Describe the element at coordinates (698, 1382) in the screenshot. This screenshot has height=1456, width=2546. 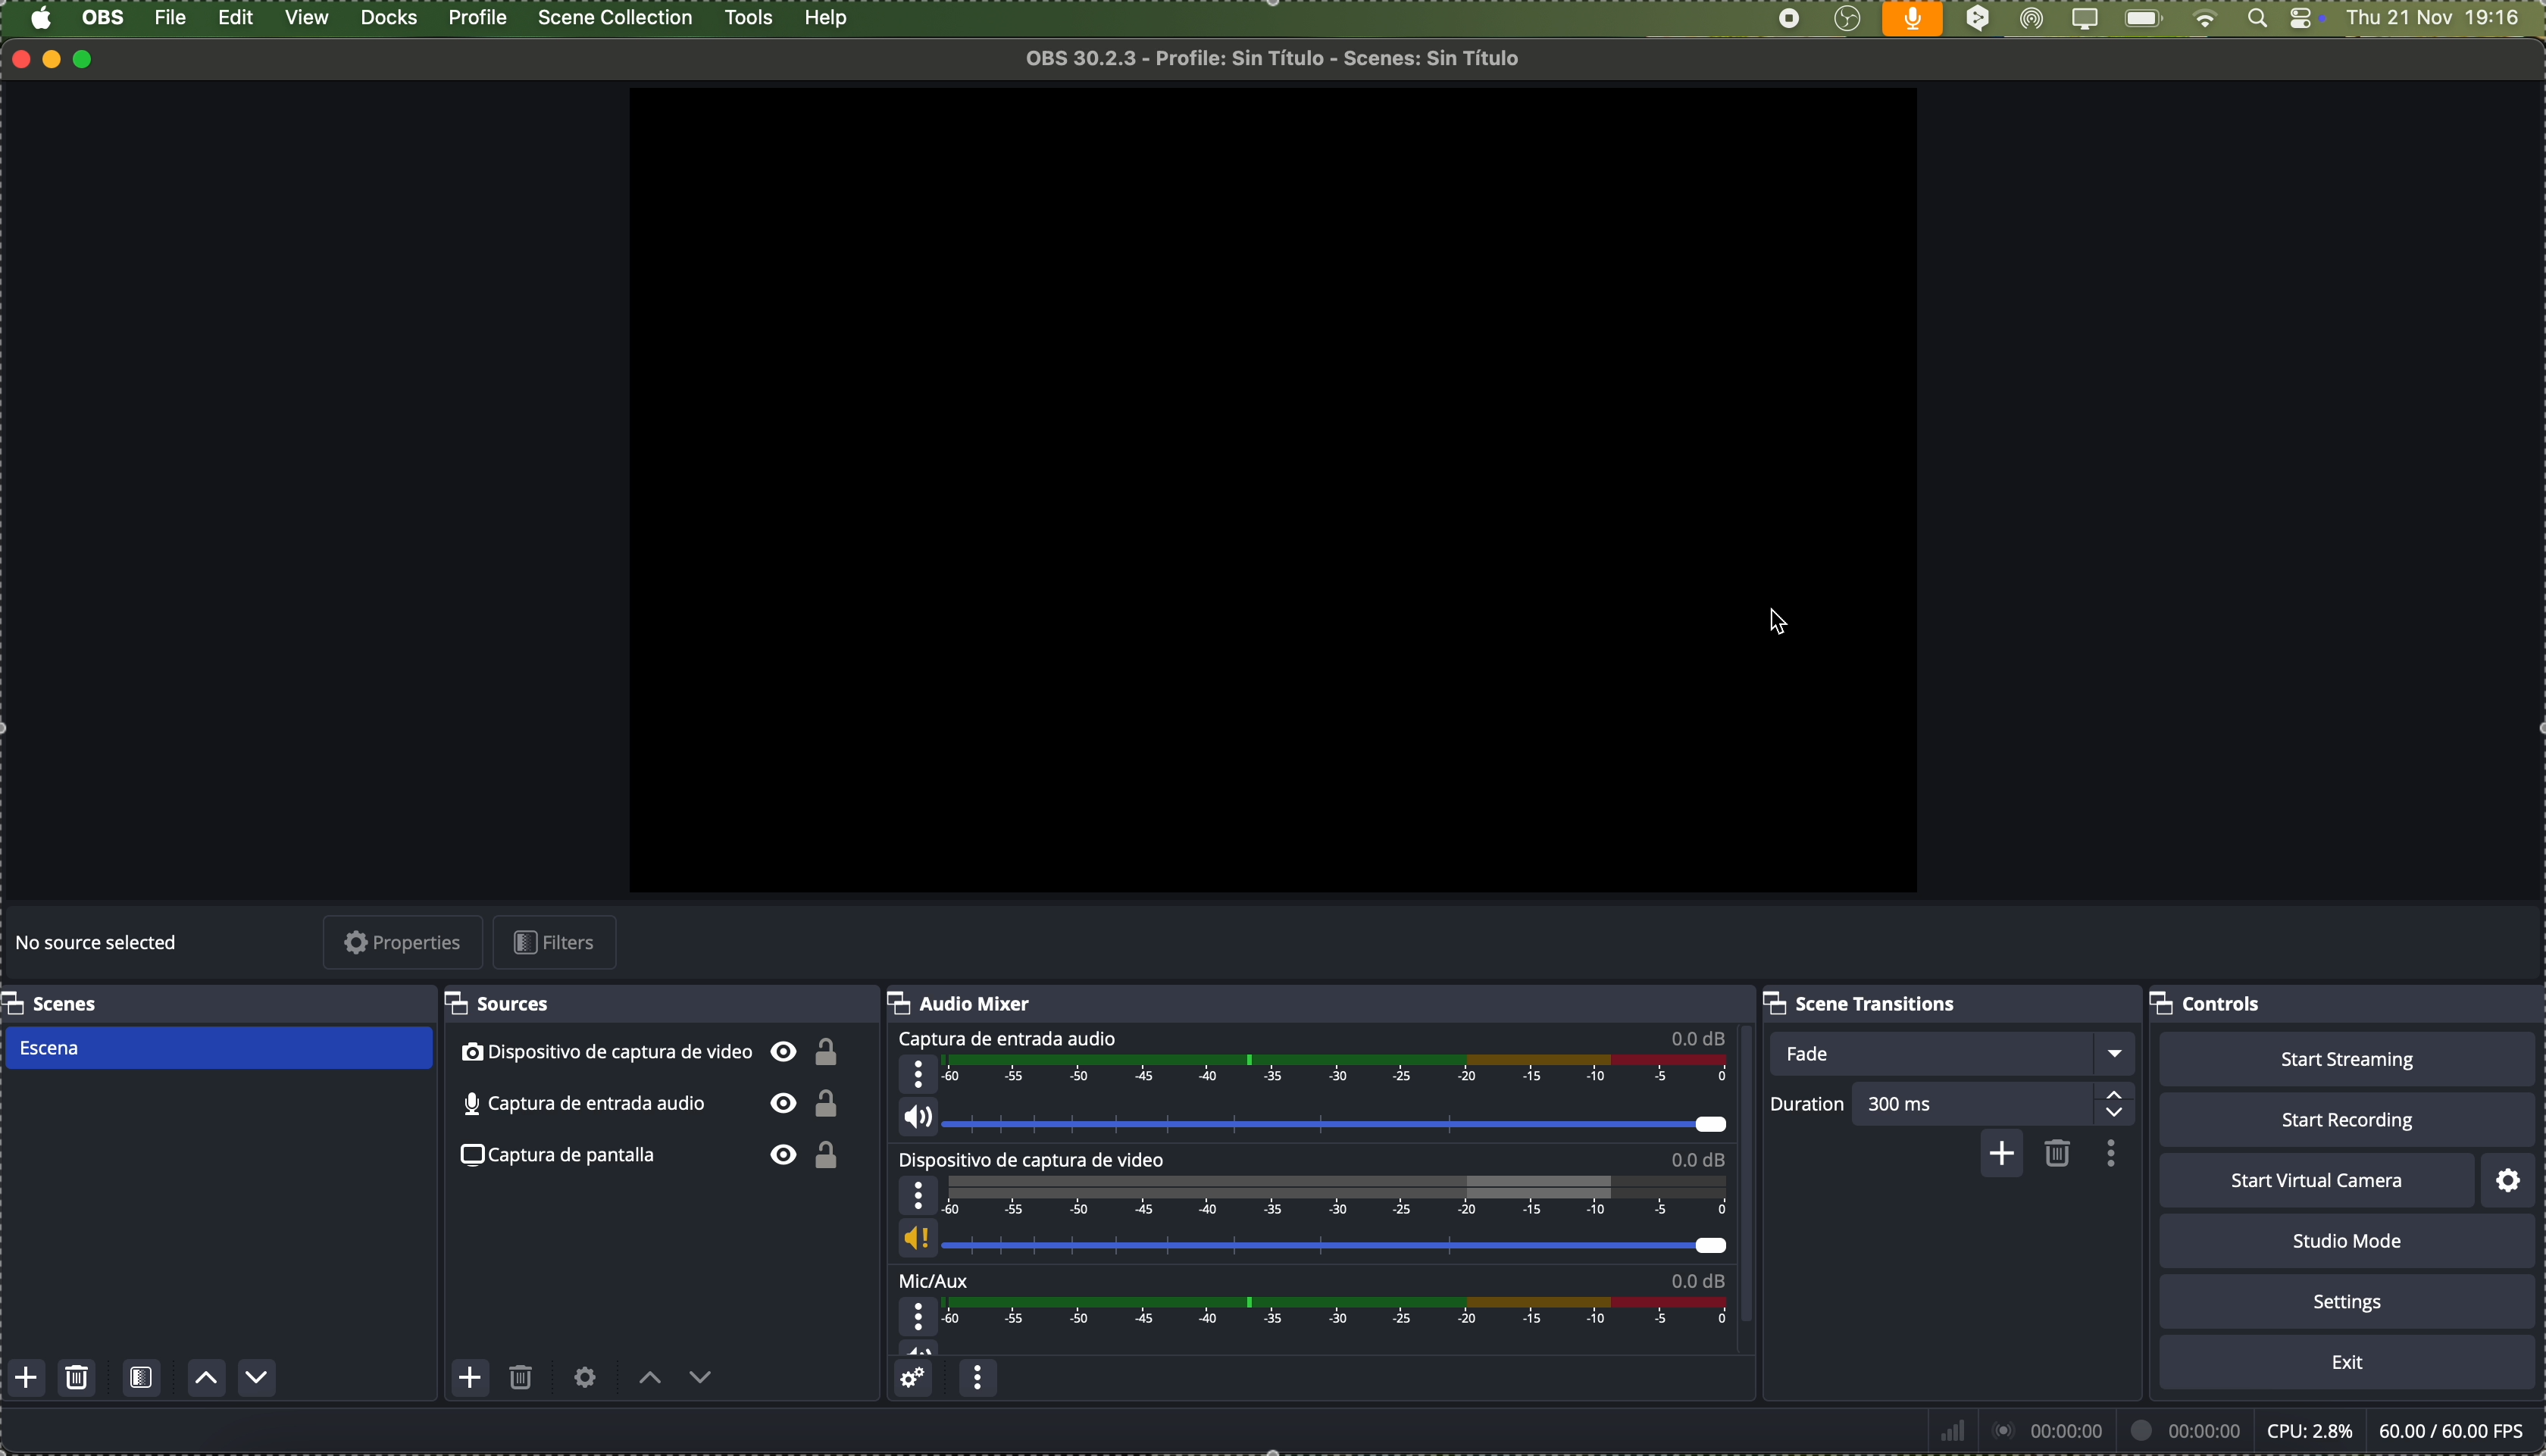
I see `move source down` at that location.